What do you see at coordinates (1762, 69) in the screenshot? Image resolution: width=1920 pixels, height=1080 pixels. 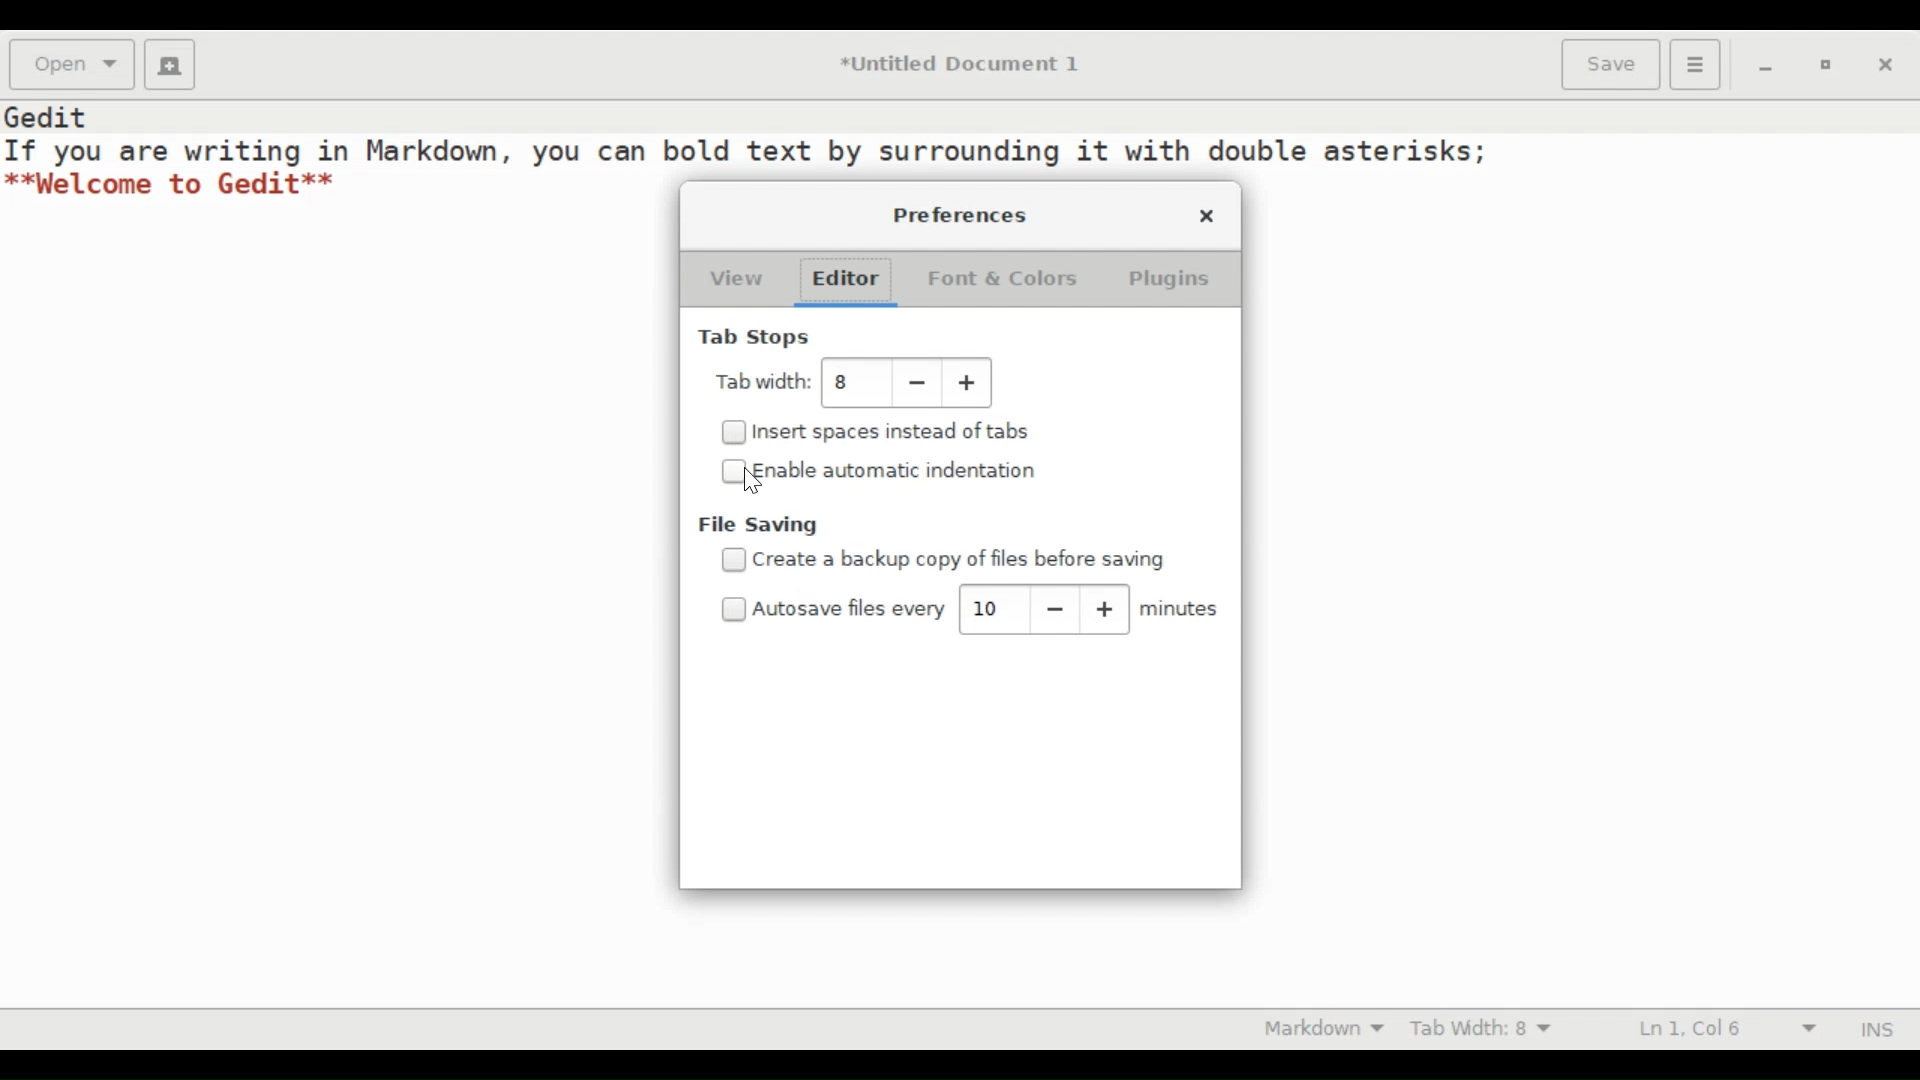 I see `minimize` at bounding box center [1762, 69].